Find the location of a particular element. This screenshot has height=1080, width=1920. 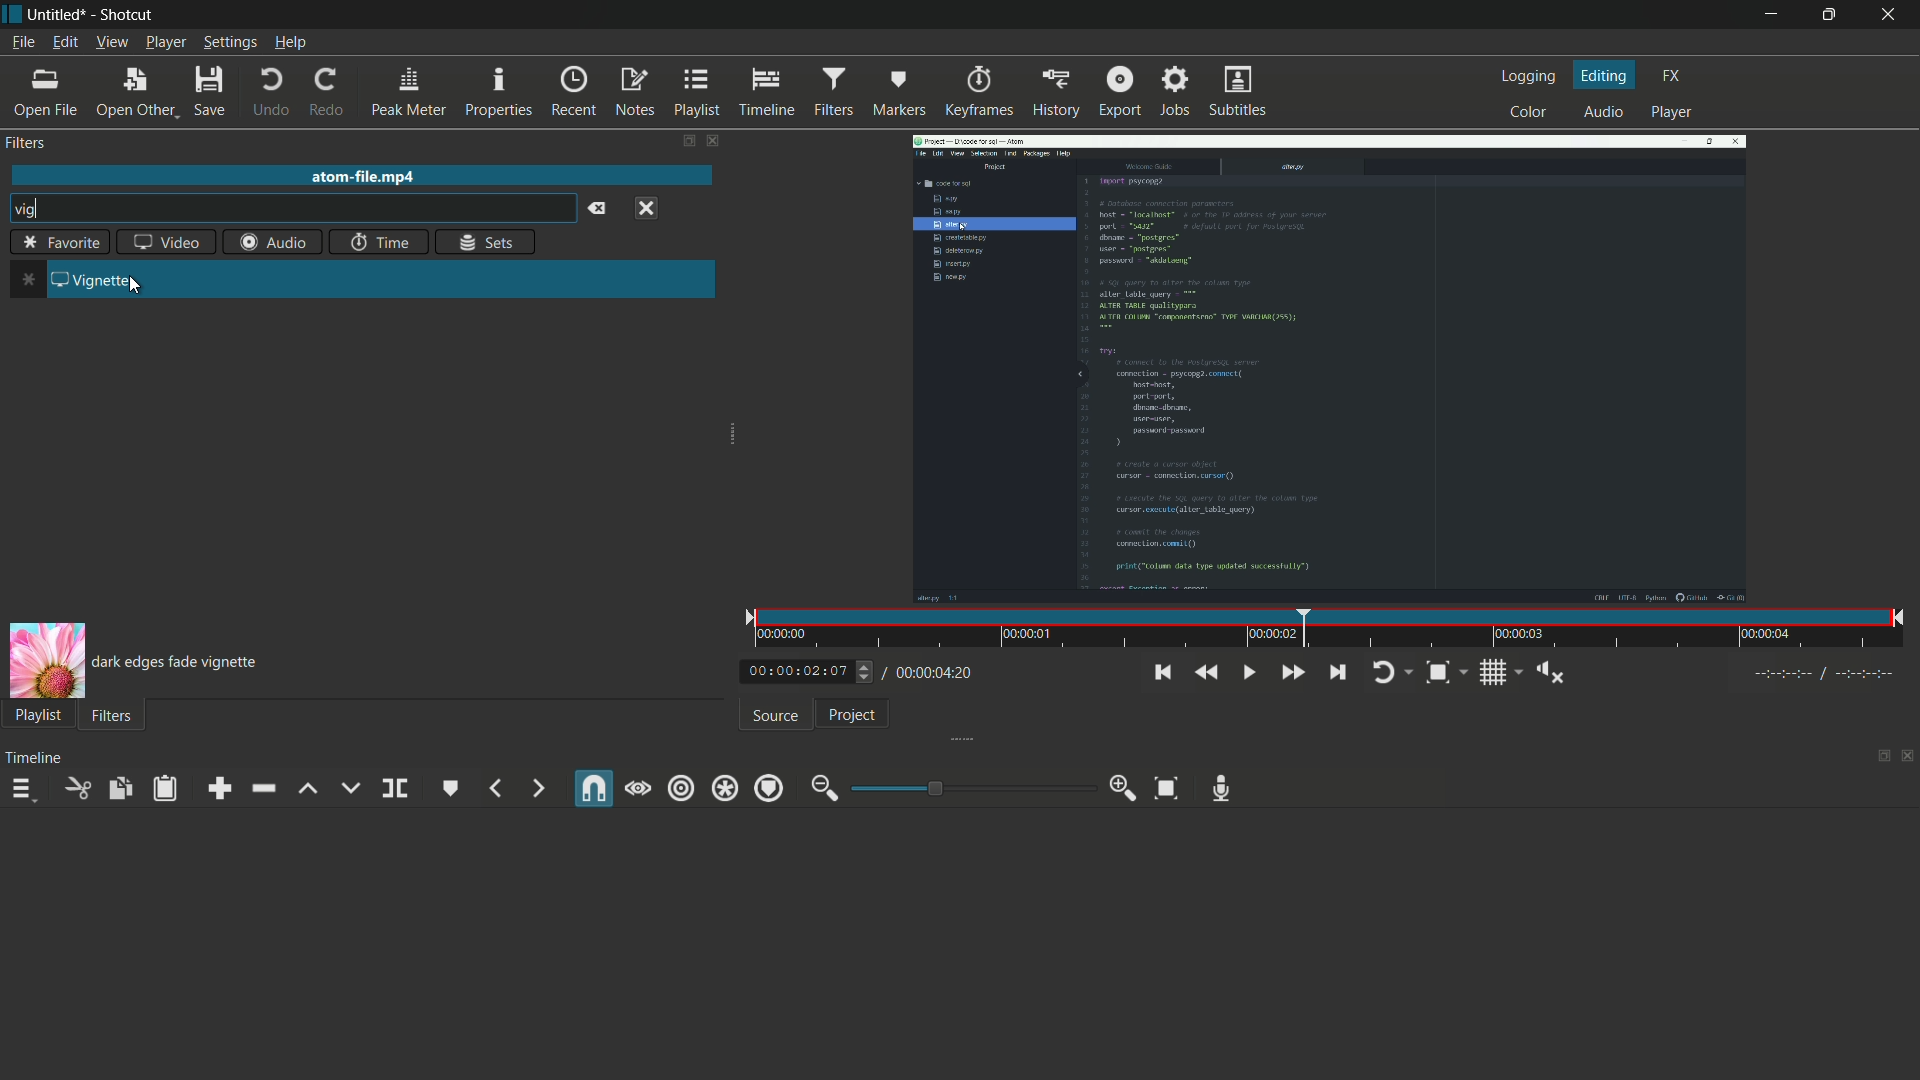

quickly play backward is located at coordinates (1204, 672).